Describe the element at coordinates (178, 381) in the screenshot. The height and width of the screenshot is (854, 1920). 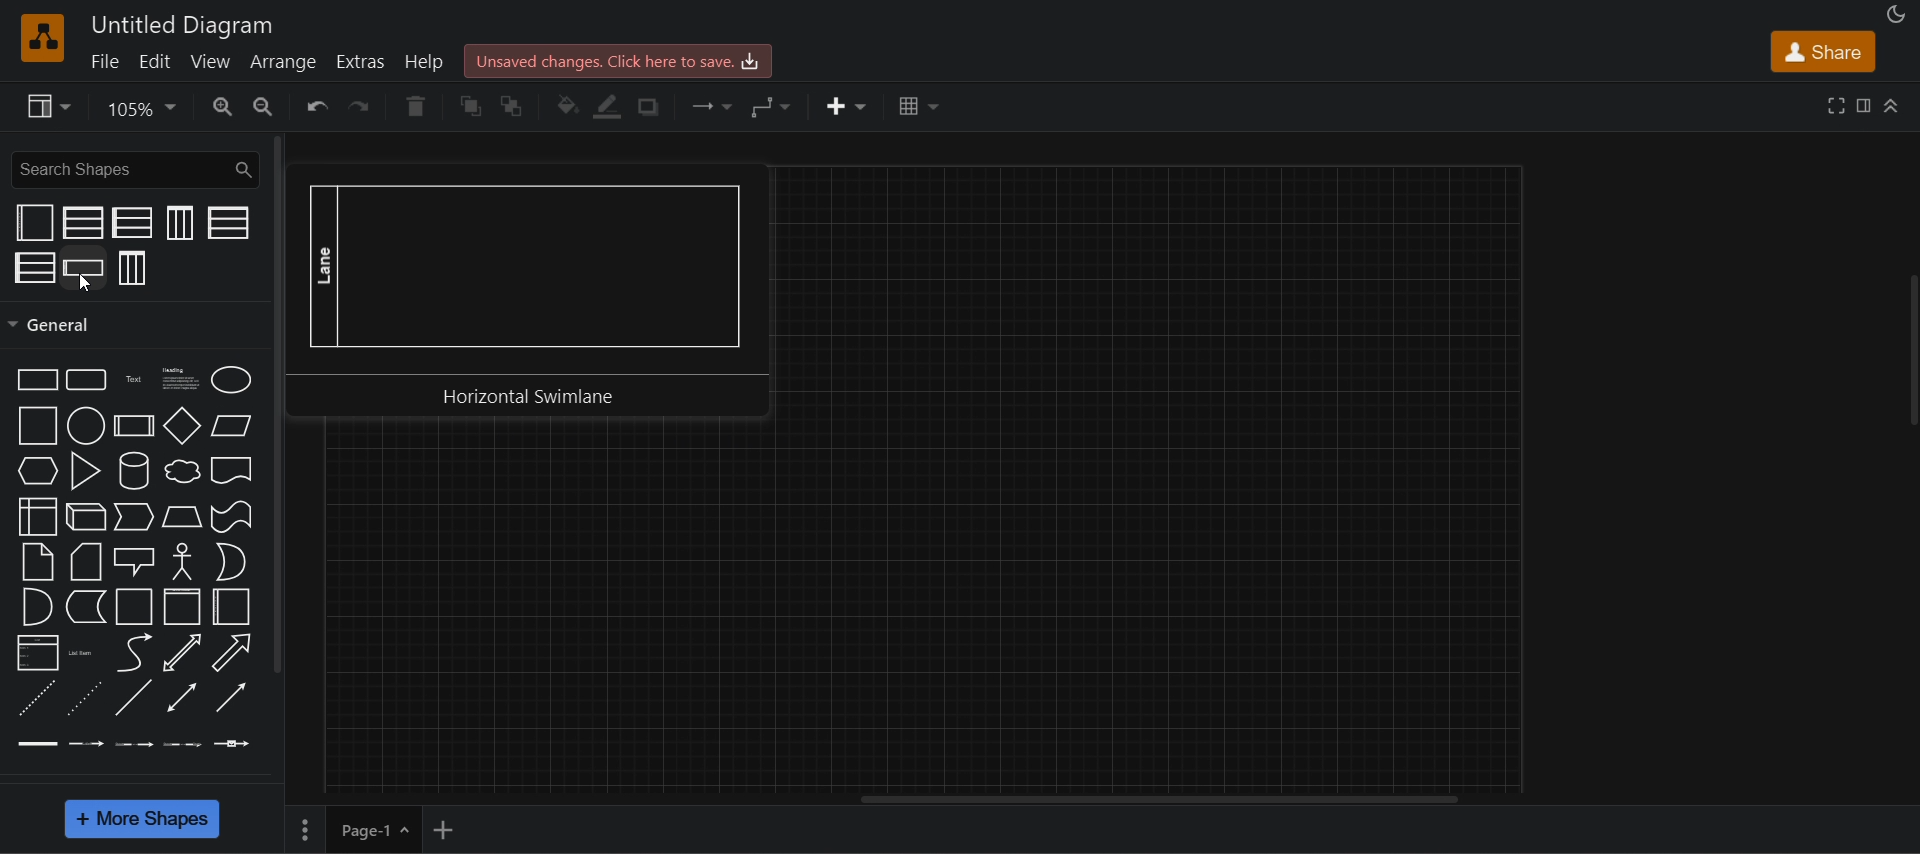
I see `heading text box` at that location.